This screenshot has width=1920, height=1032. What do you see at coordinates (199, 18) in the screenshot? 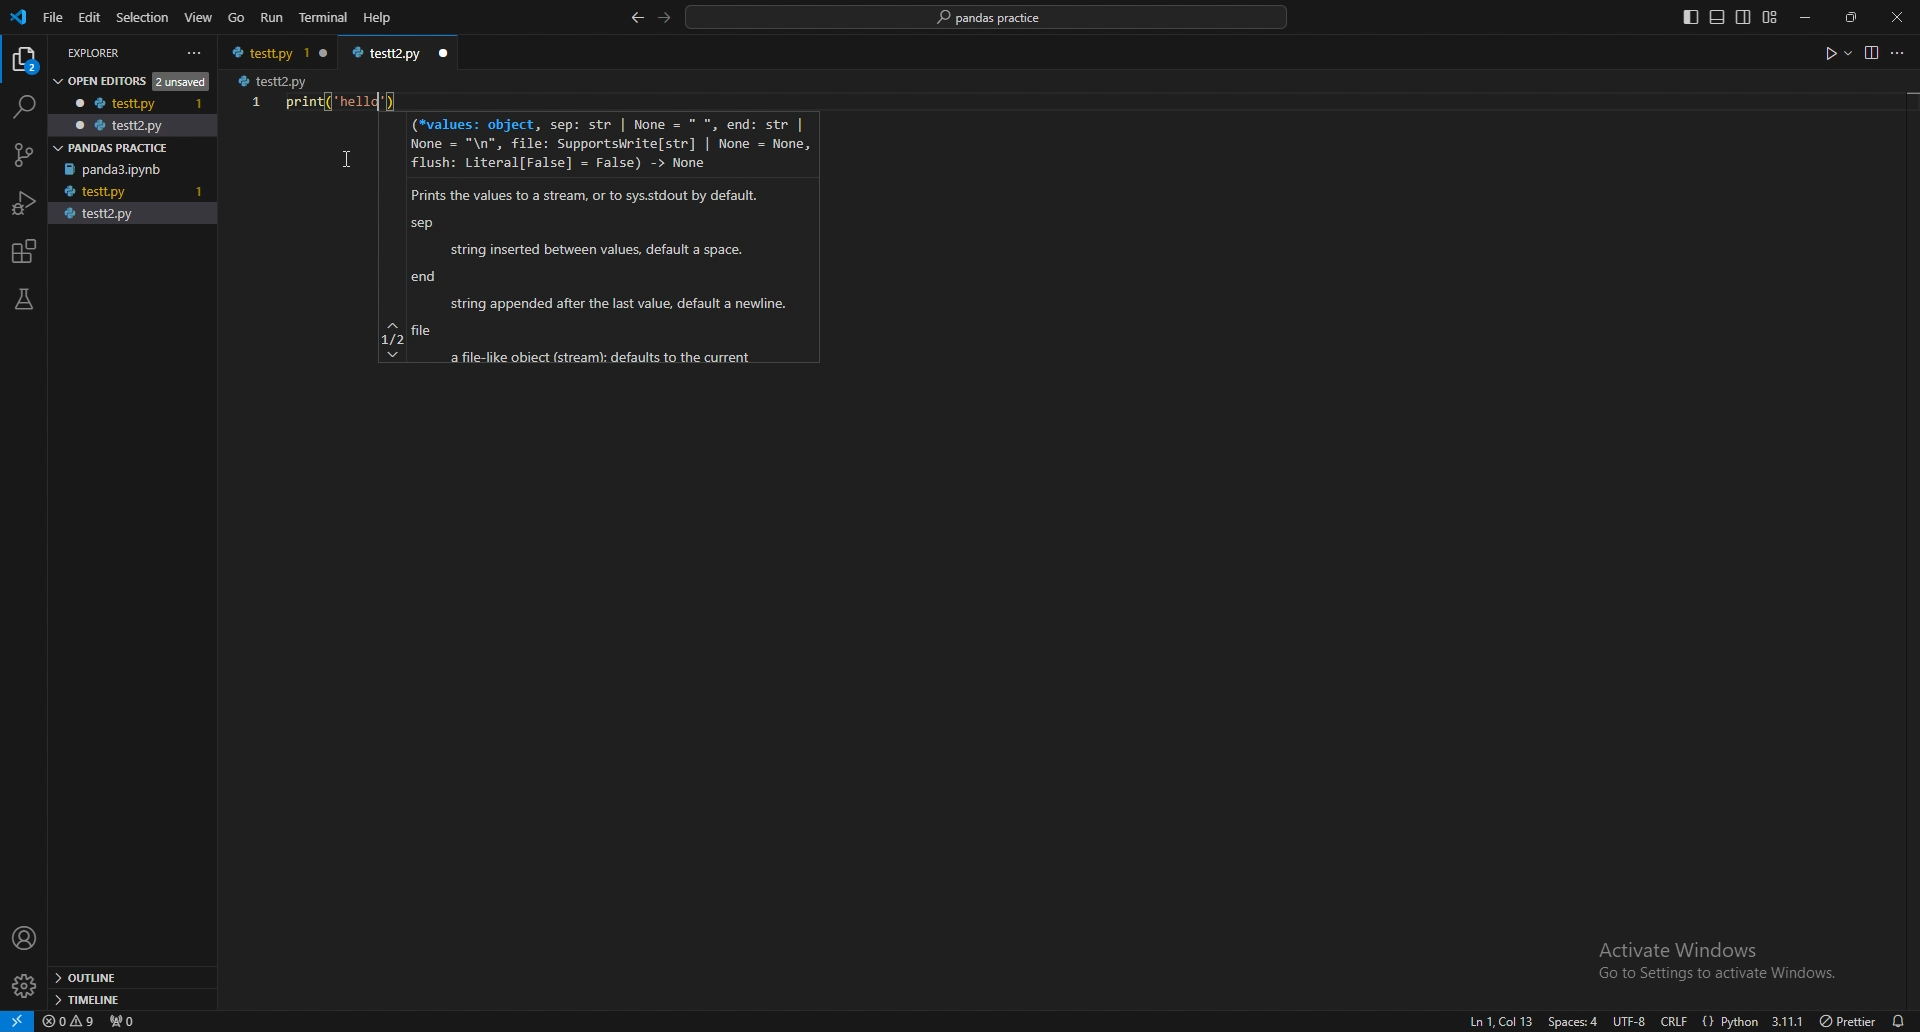
I see `view` at bounding box center [199, 18].